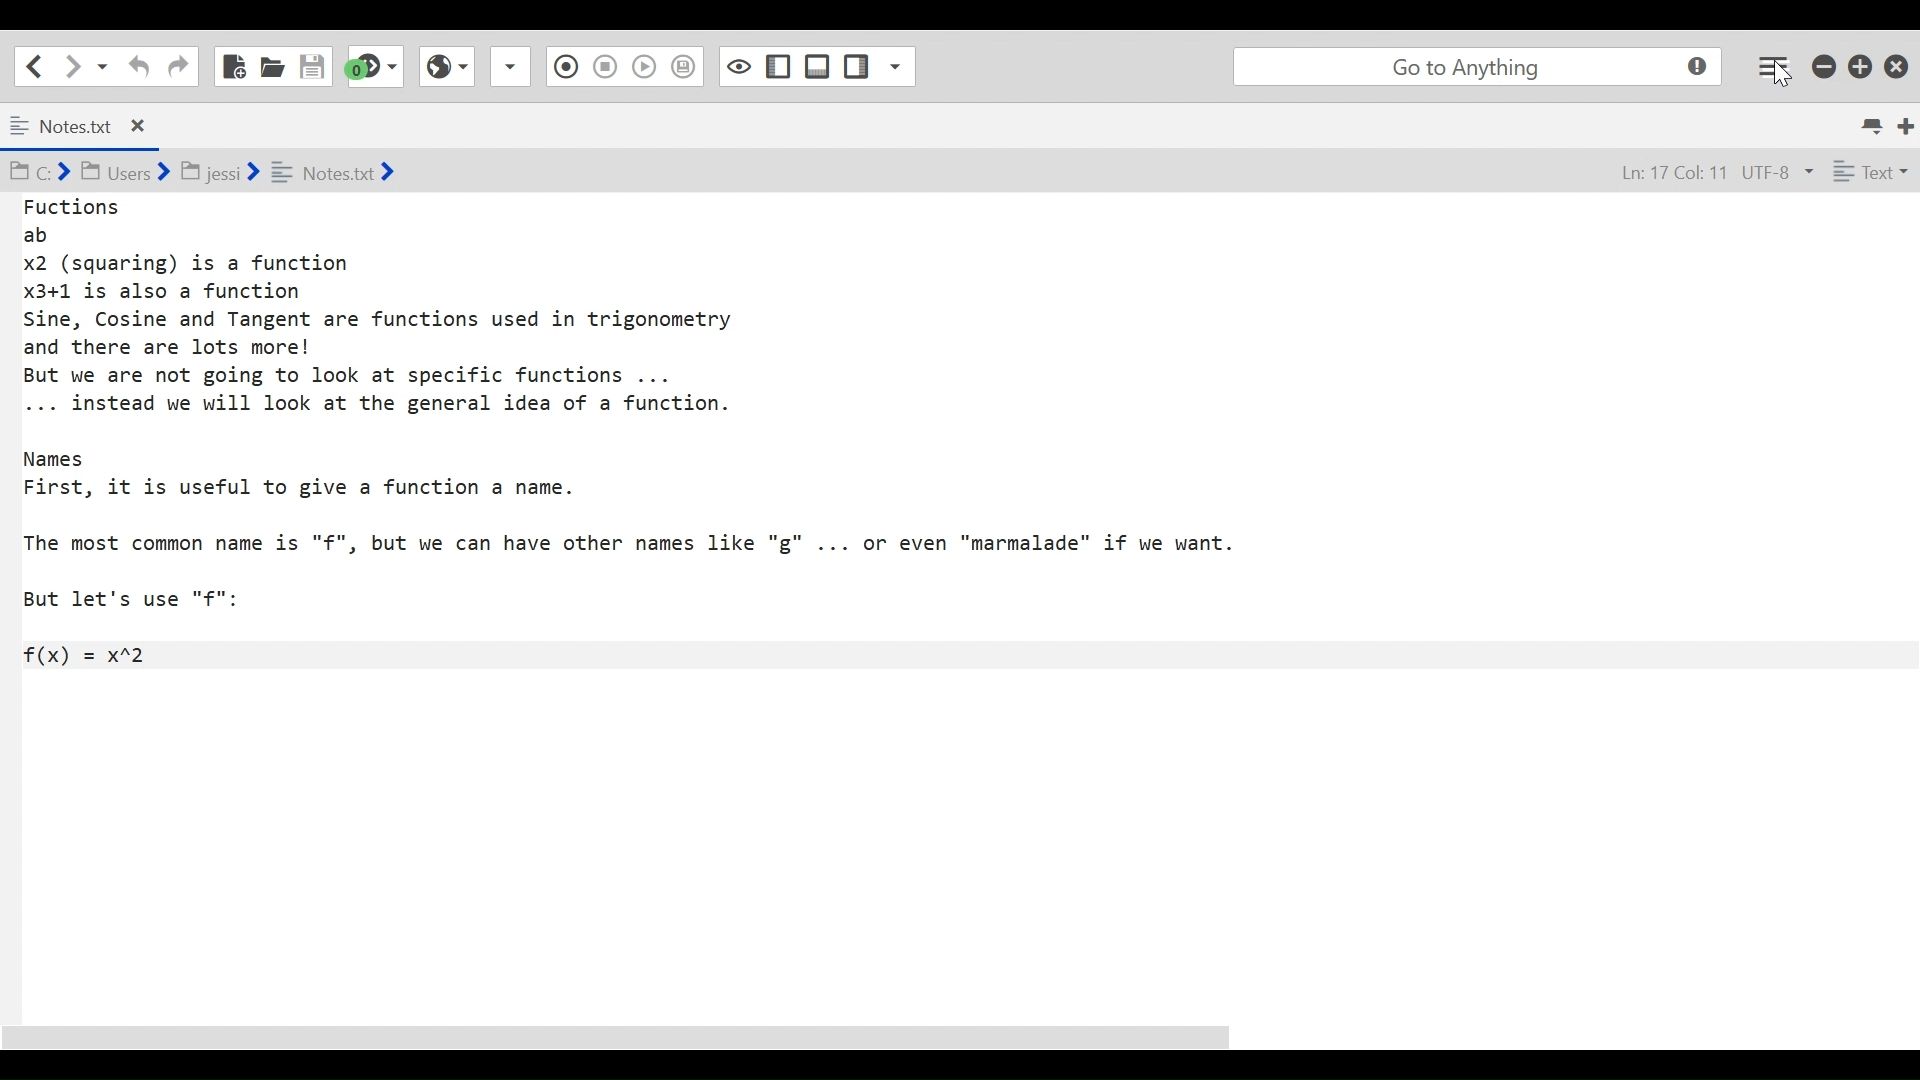 This screenshot has width=1920, height=1080. I want to click on Go forward one location, so click(74, 65).